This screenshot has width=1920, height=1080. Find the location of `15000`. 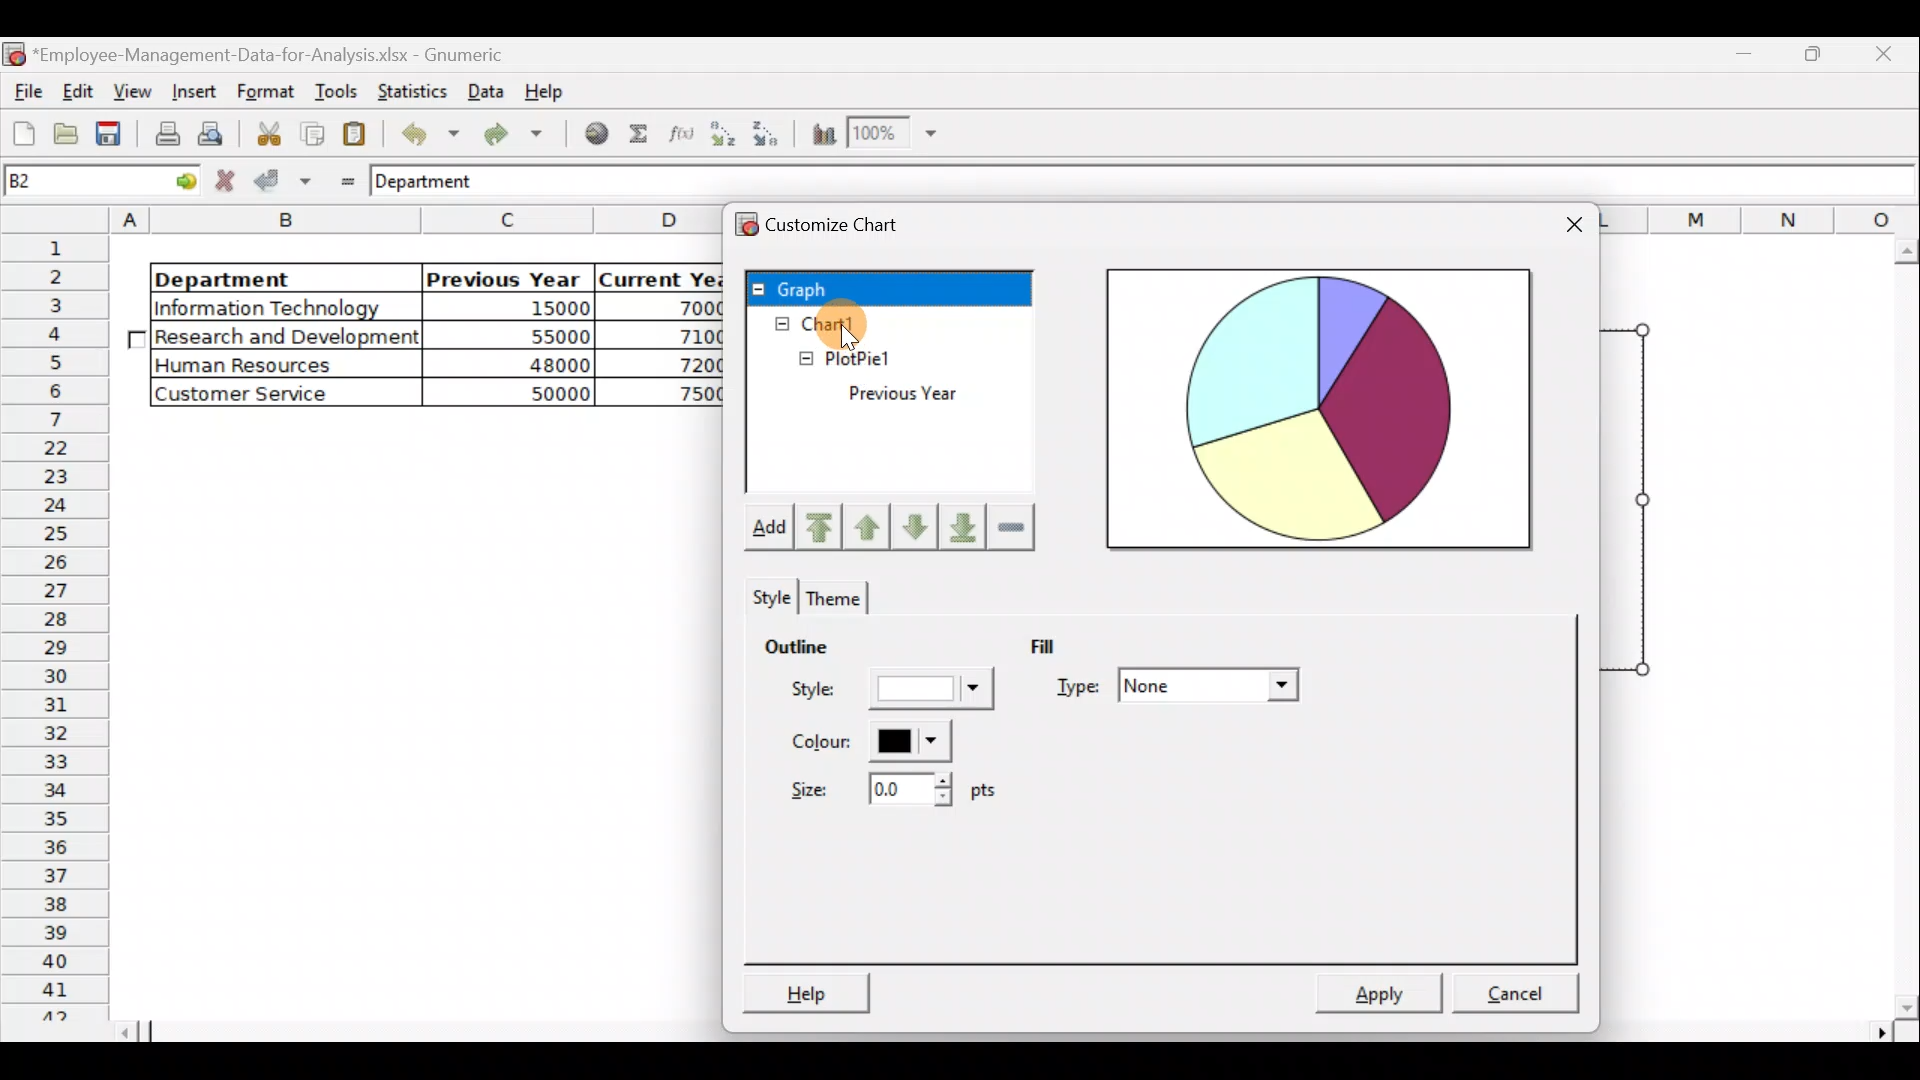

15000 is located at coordinates (524, 311).